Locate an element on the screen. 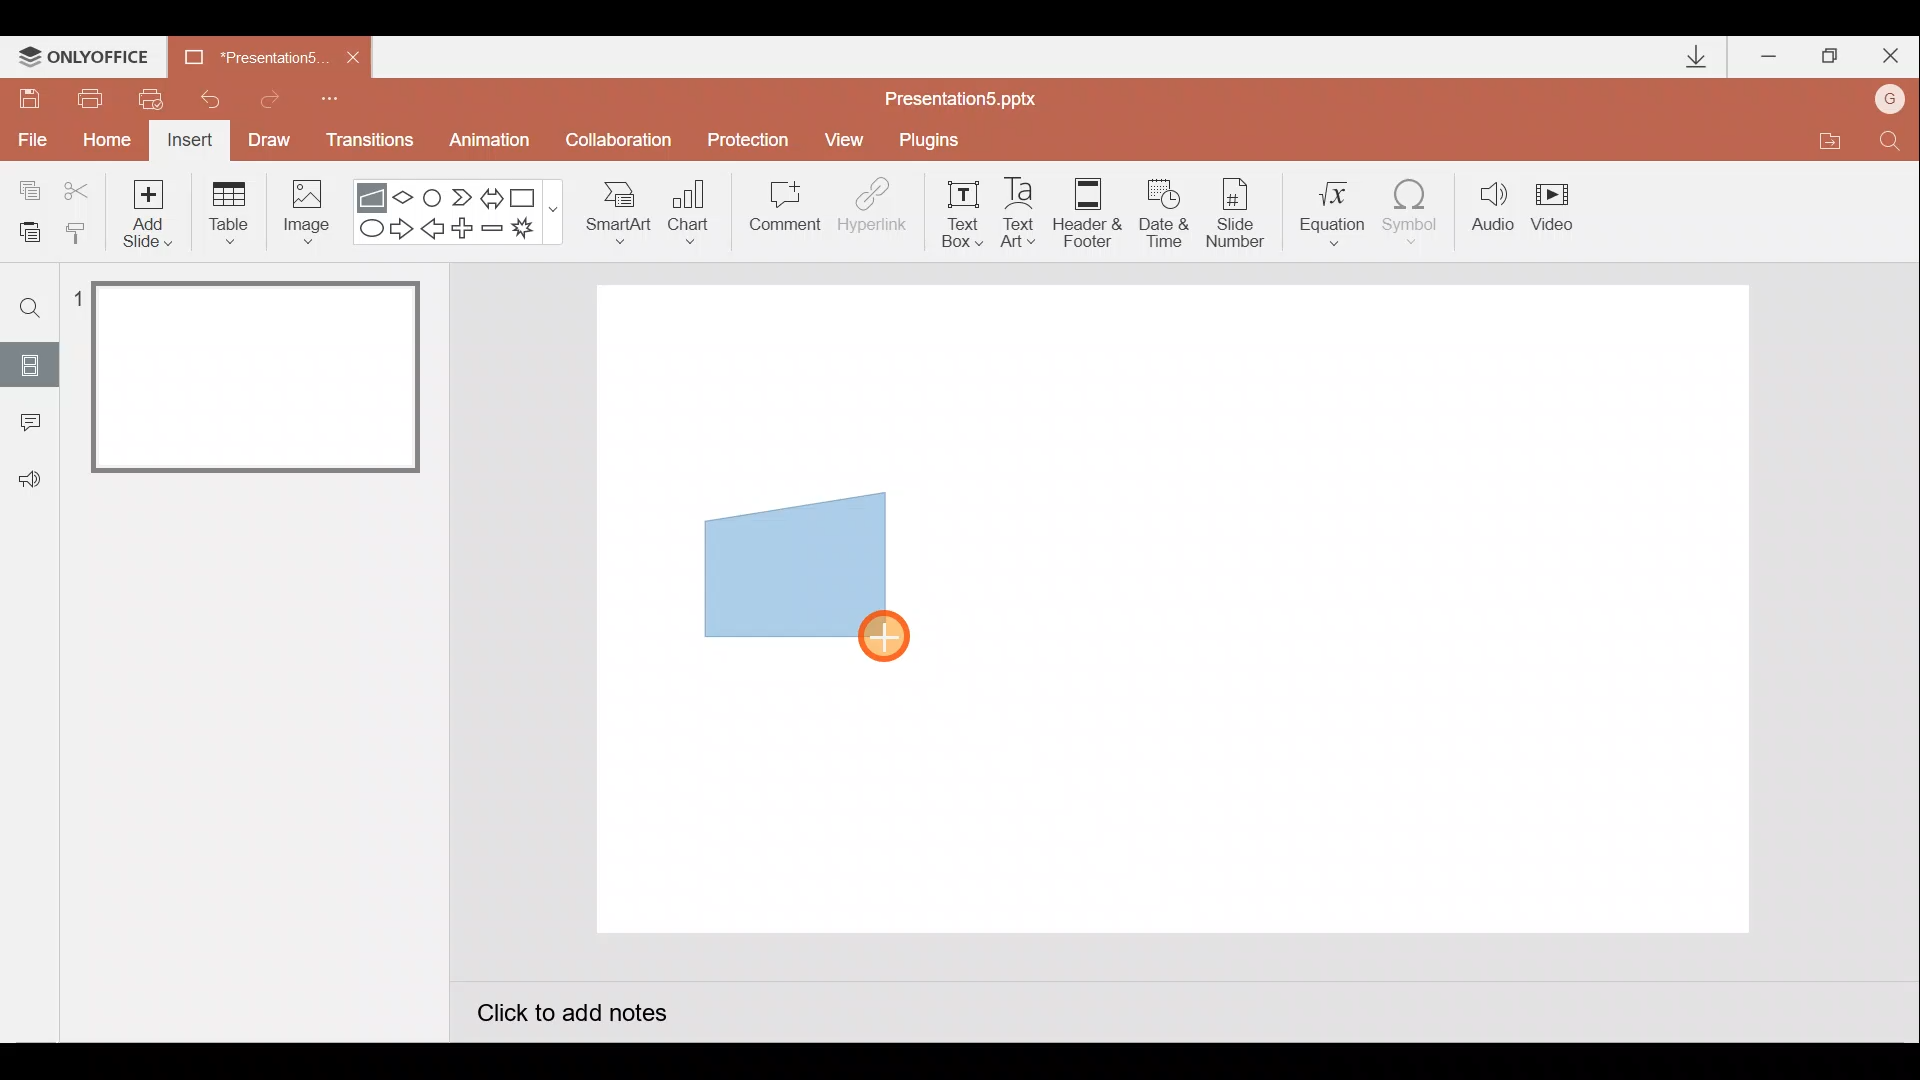 This screenshot has height=1080, width=1920. Flowchart-connector is located at coordinates (434, 196).